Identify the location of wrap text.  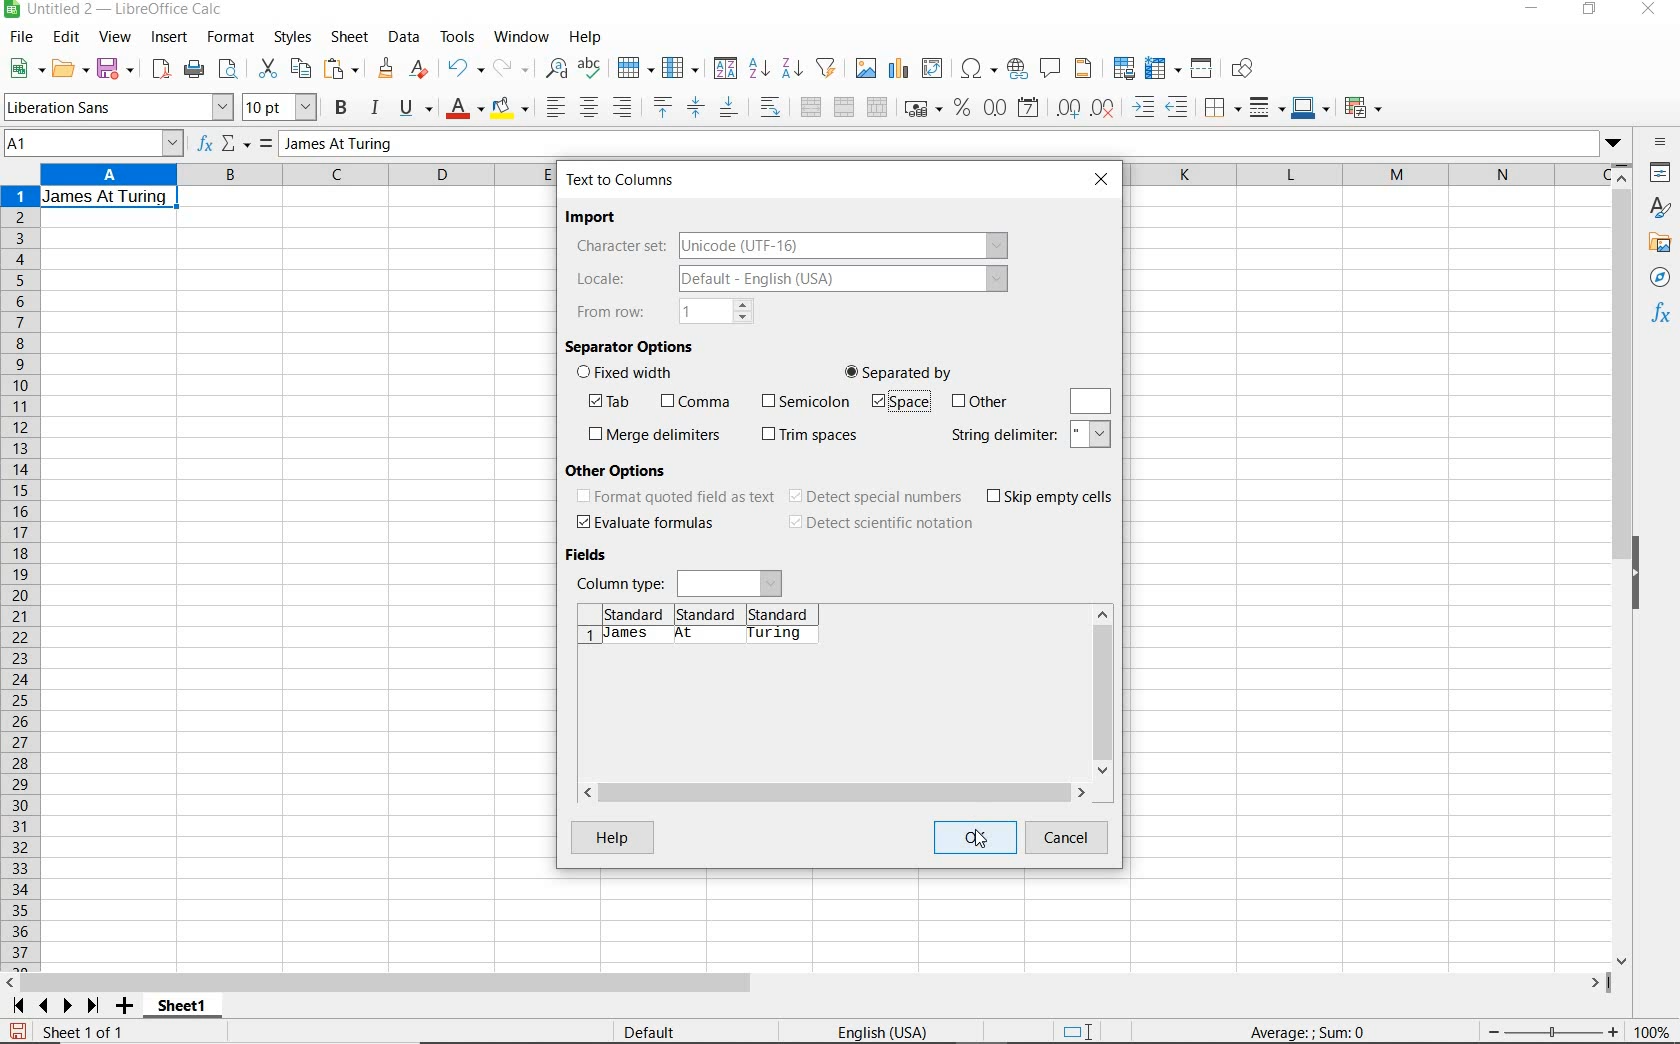
(770, 109).